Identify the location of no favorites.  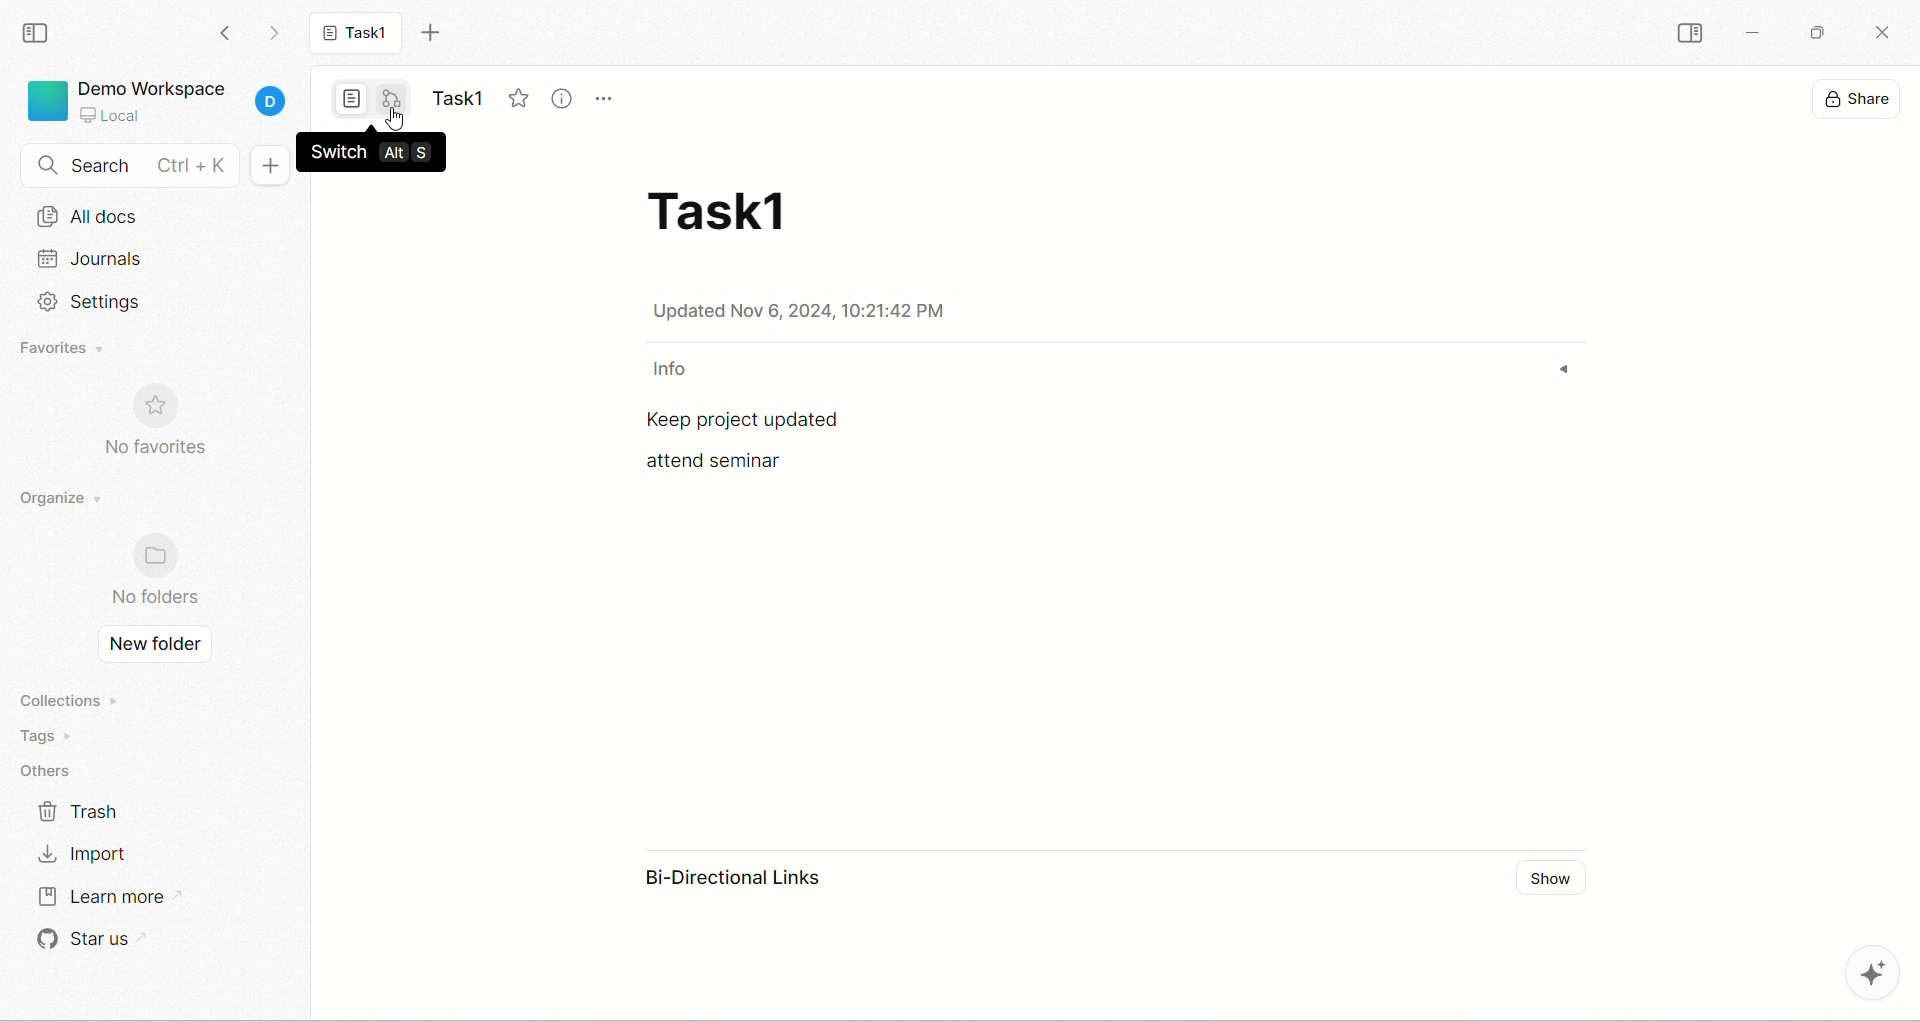
(172, 425).